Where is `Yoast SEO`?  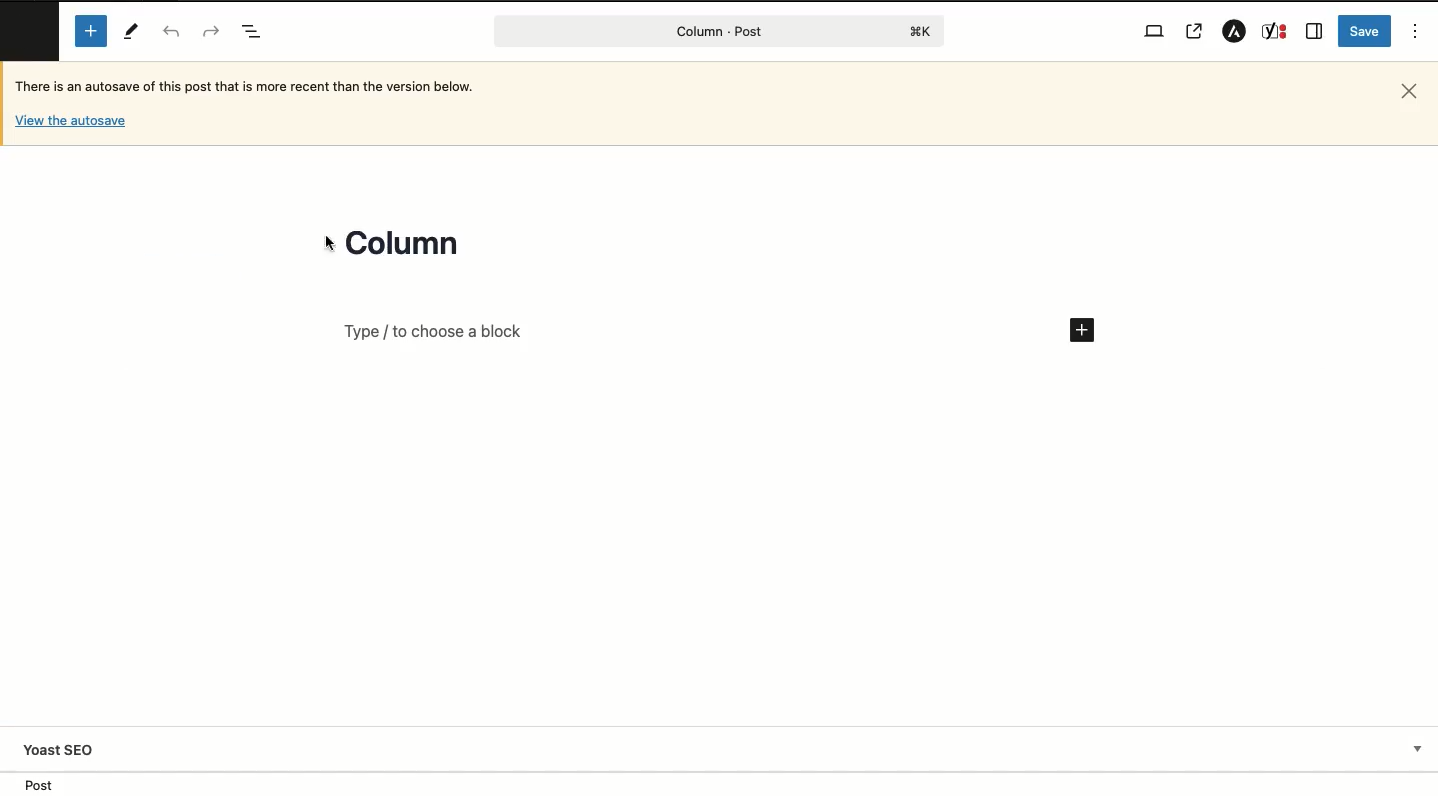 Yoast SEO is located at coordinates (725, 749).